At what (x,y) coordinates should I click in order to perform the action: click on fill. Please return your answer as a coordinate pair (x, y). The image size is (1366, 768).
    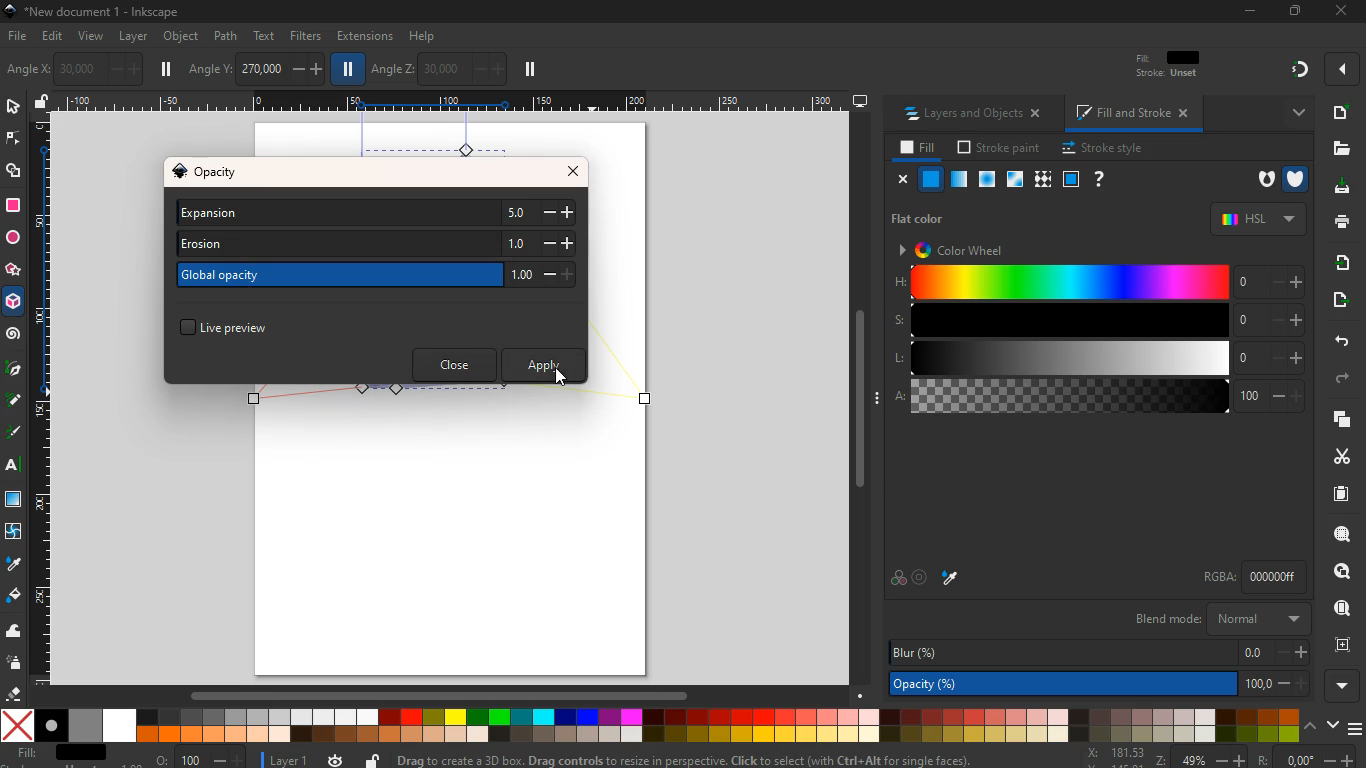
    Looking at the image, I should click on (60, 753).